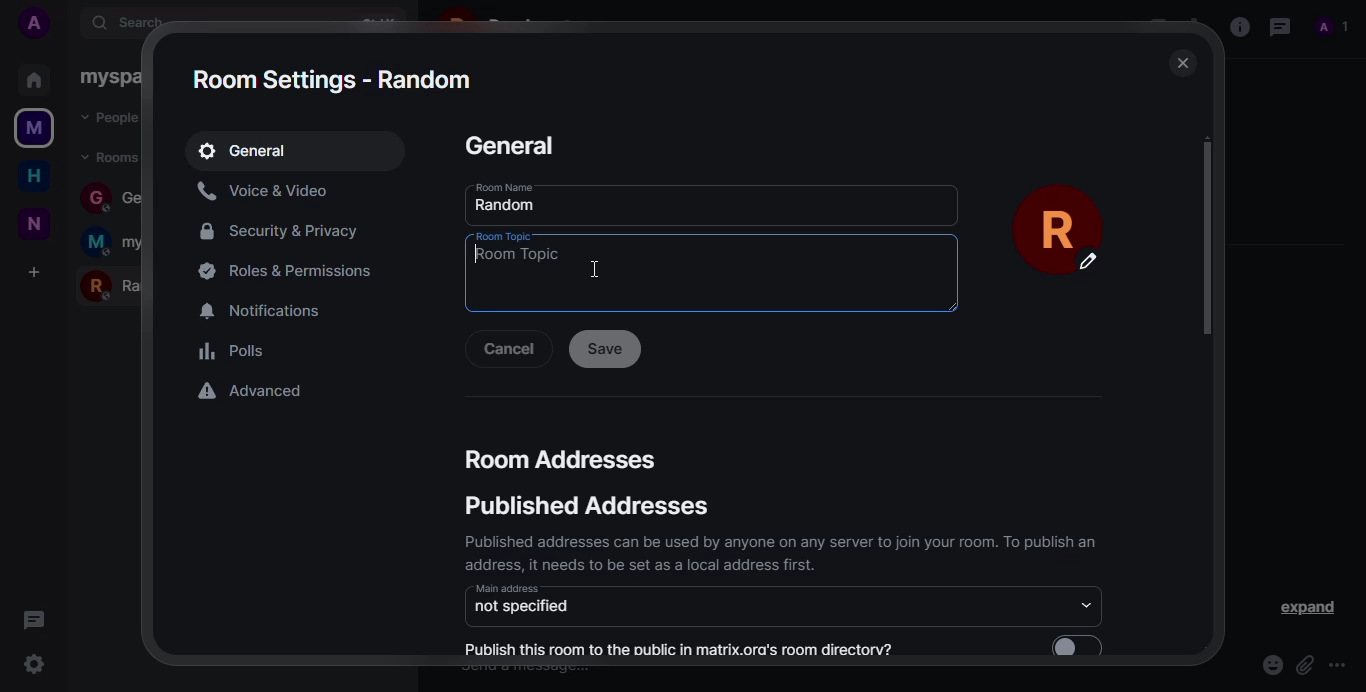  Describe the element at coordinates (34, 663) in the screenshot. I see `settings` at that location.